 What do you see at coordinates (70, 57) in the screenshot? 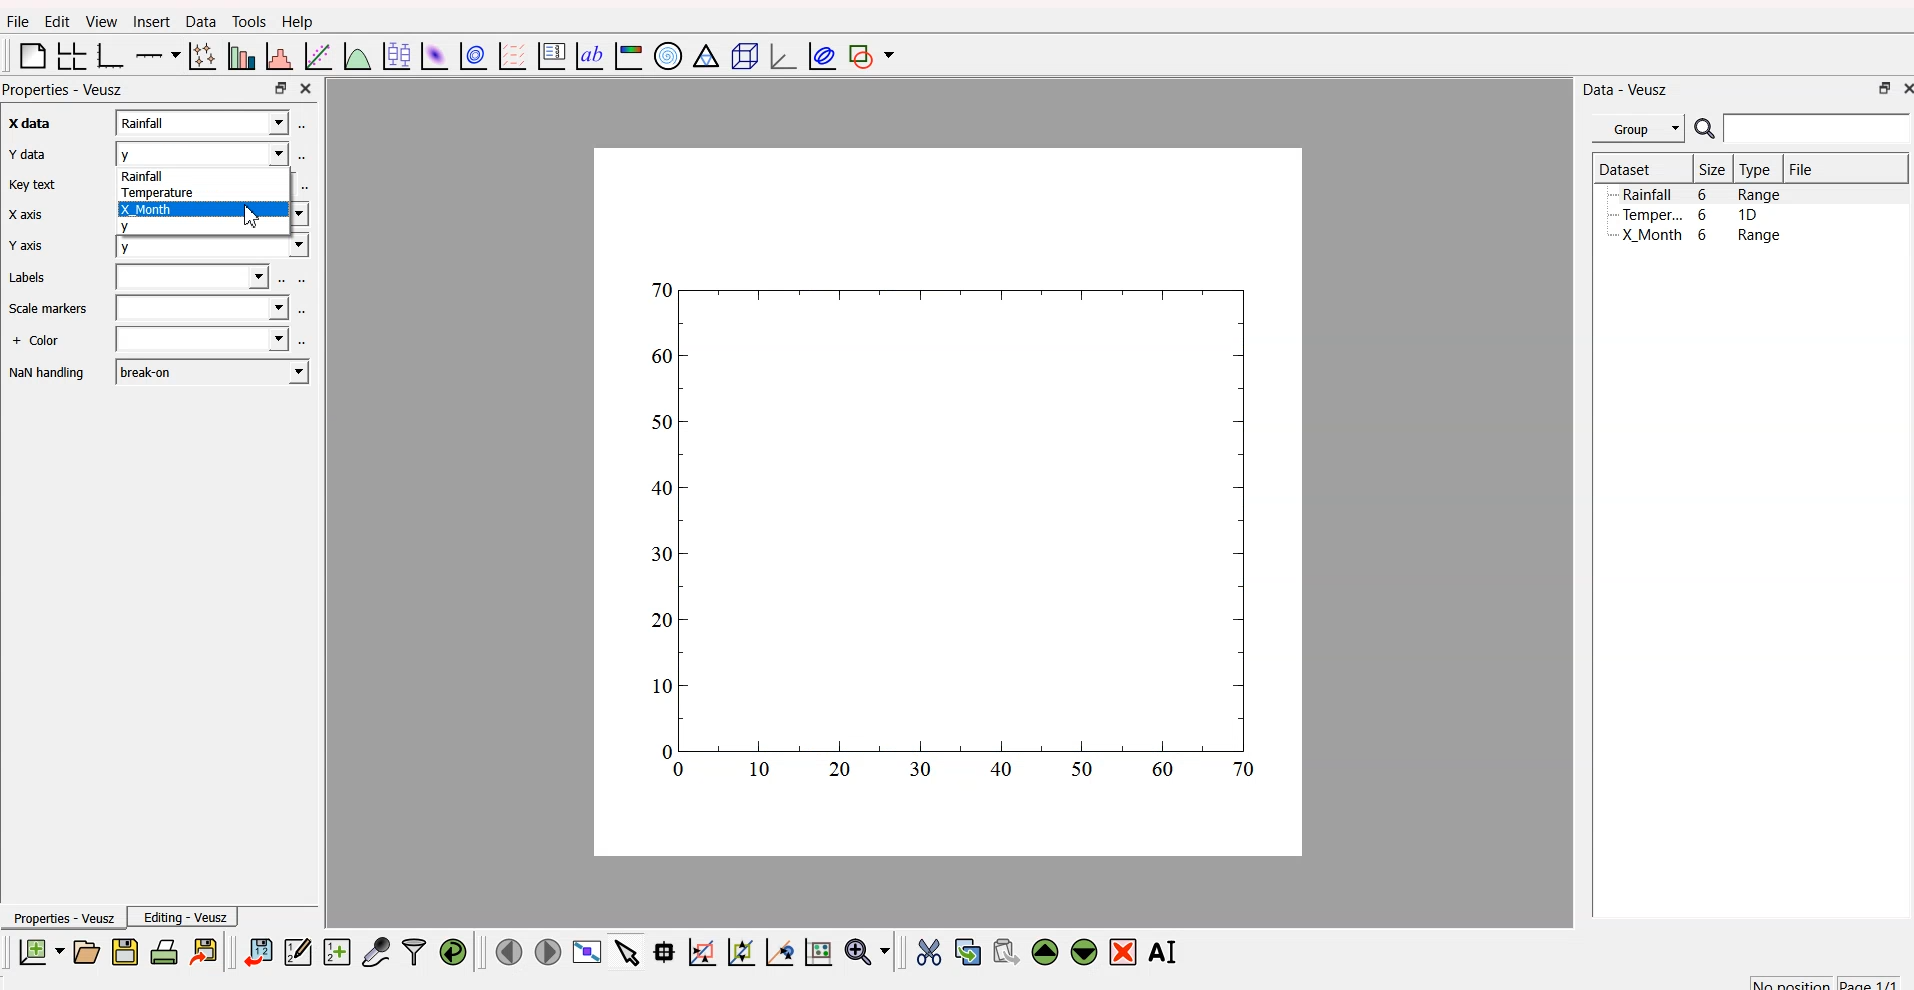
I see `arrange grid in graph` at bounding box center [70, 57].